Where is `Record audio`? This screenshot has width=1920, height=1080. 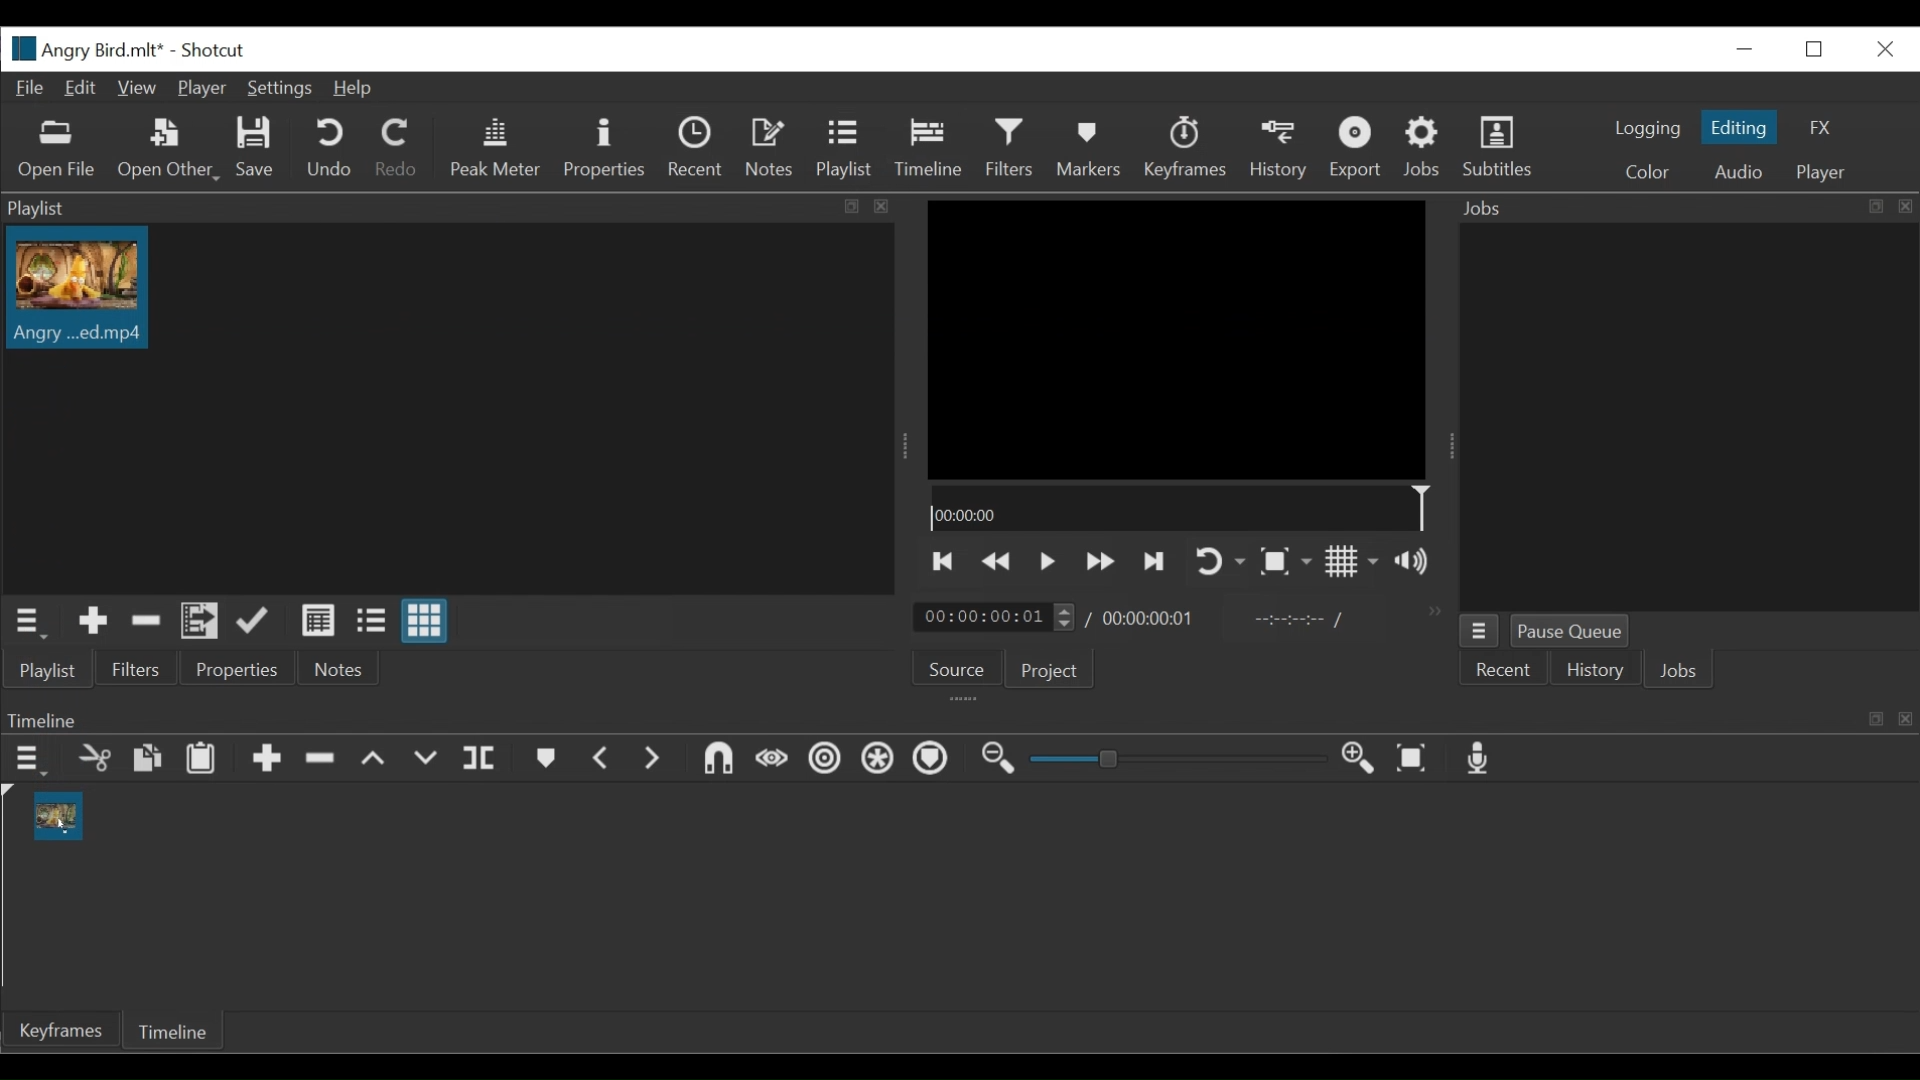
Record audio is located at coordinates (1477, 761).